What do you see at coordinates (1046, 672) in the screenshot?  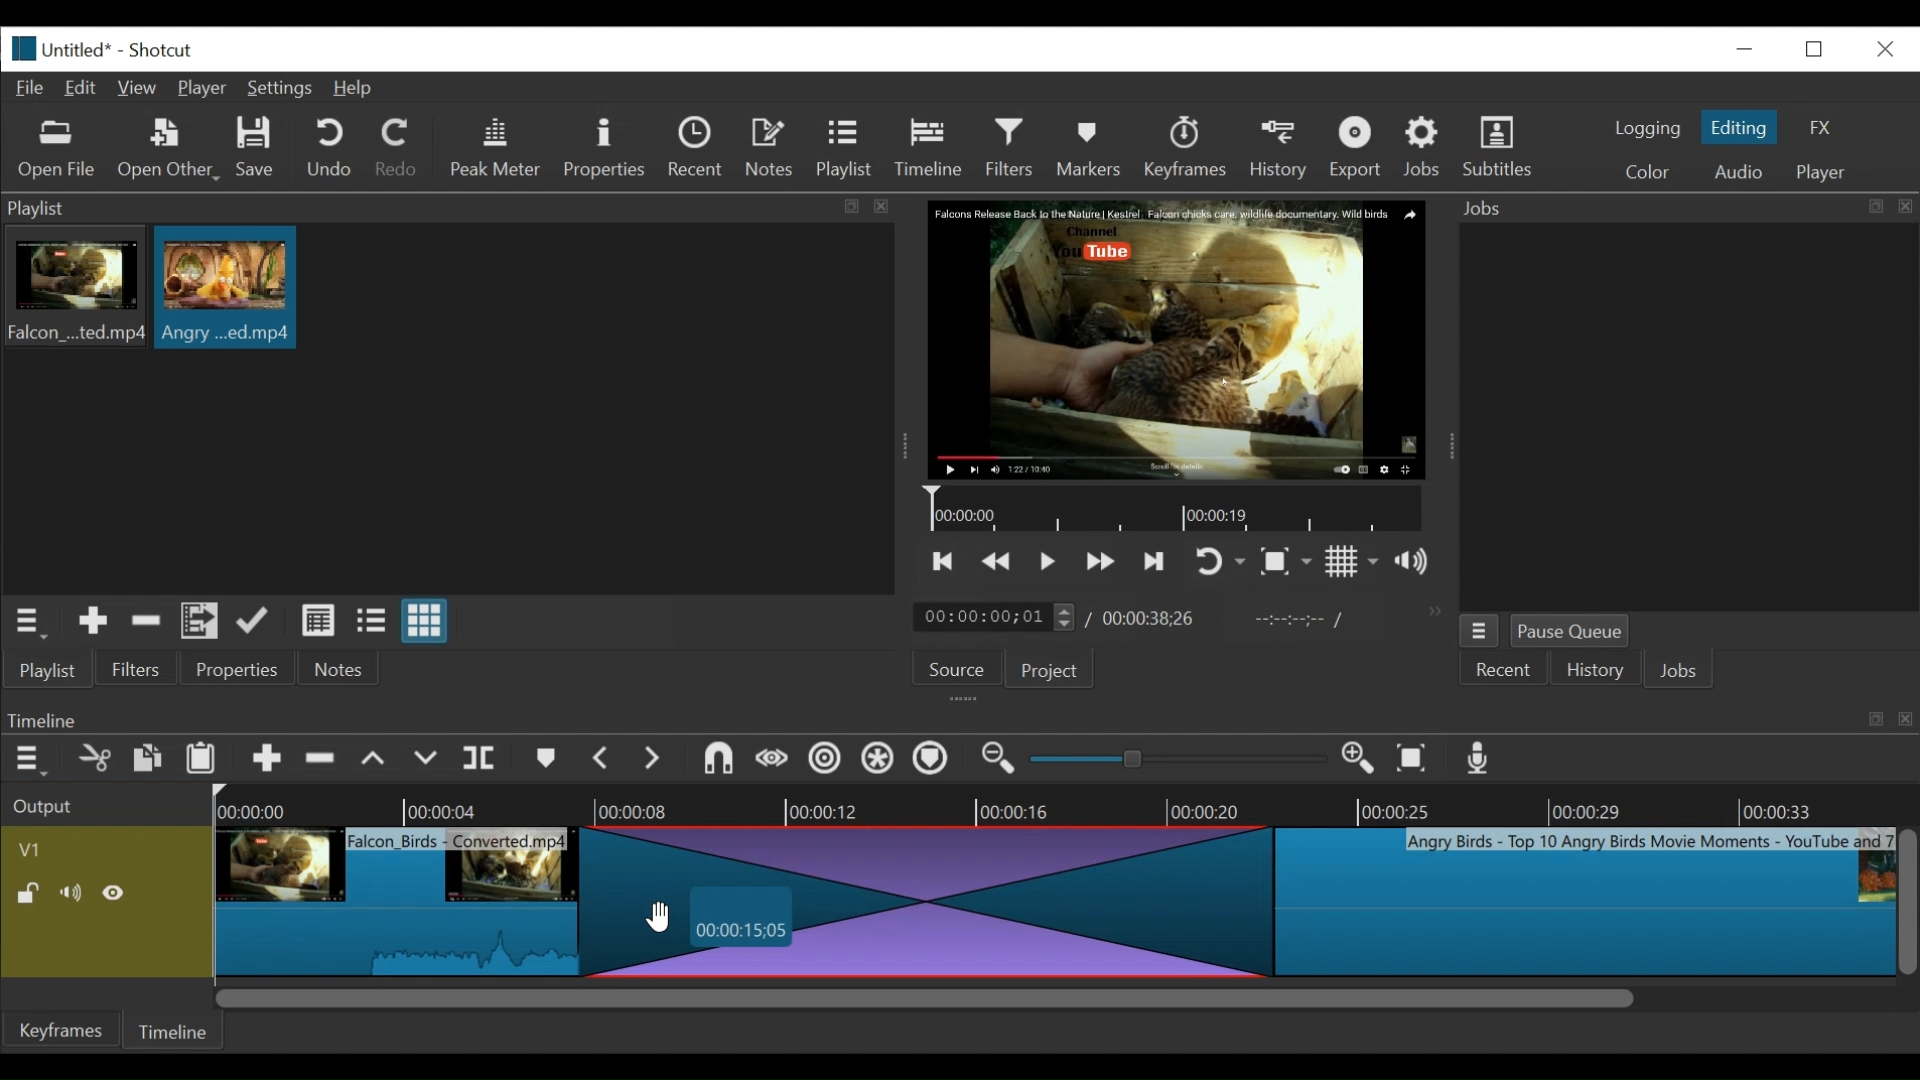 I see `Project` at bounding box center [1046, 672].